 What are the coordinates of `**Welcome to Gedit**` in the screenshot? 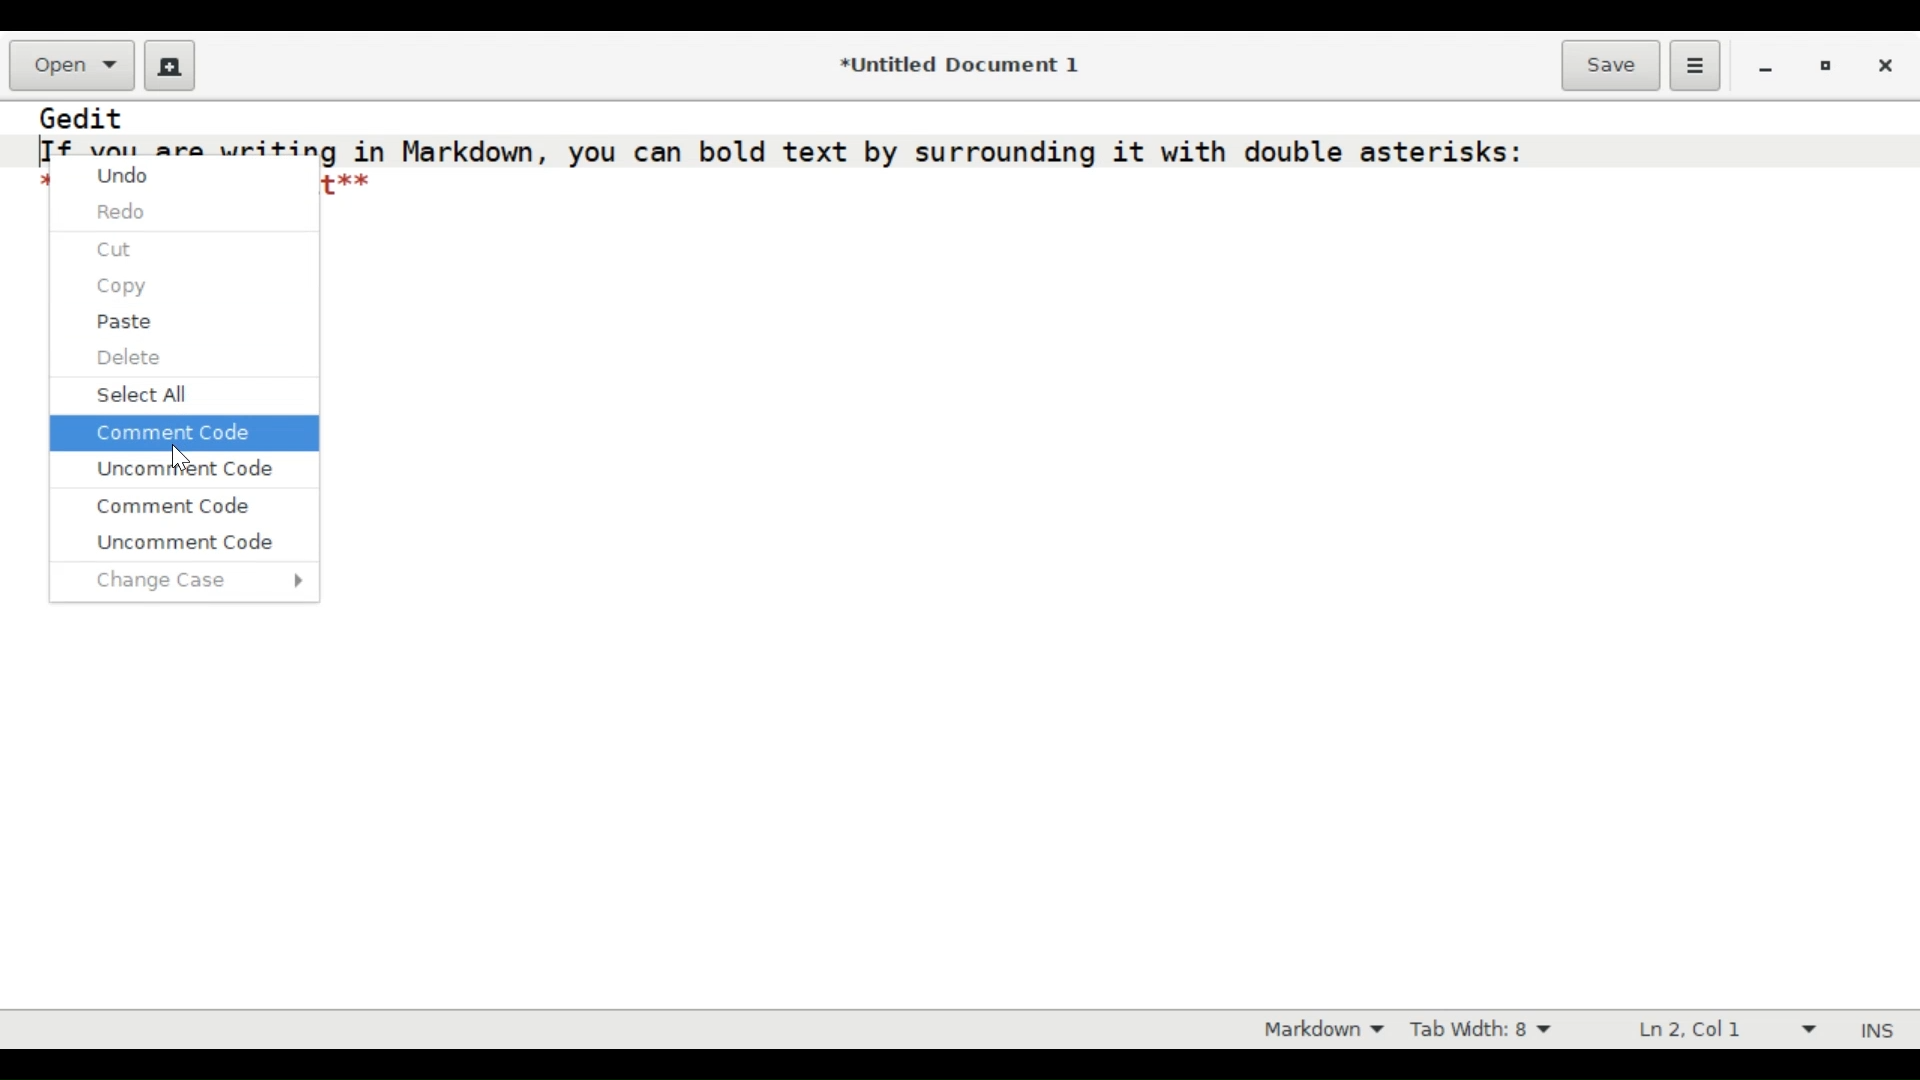 It's located at (345, 185).